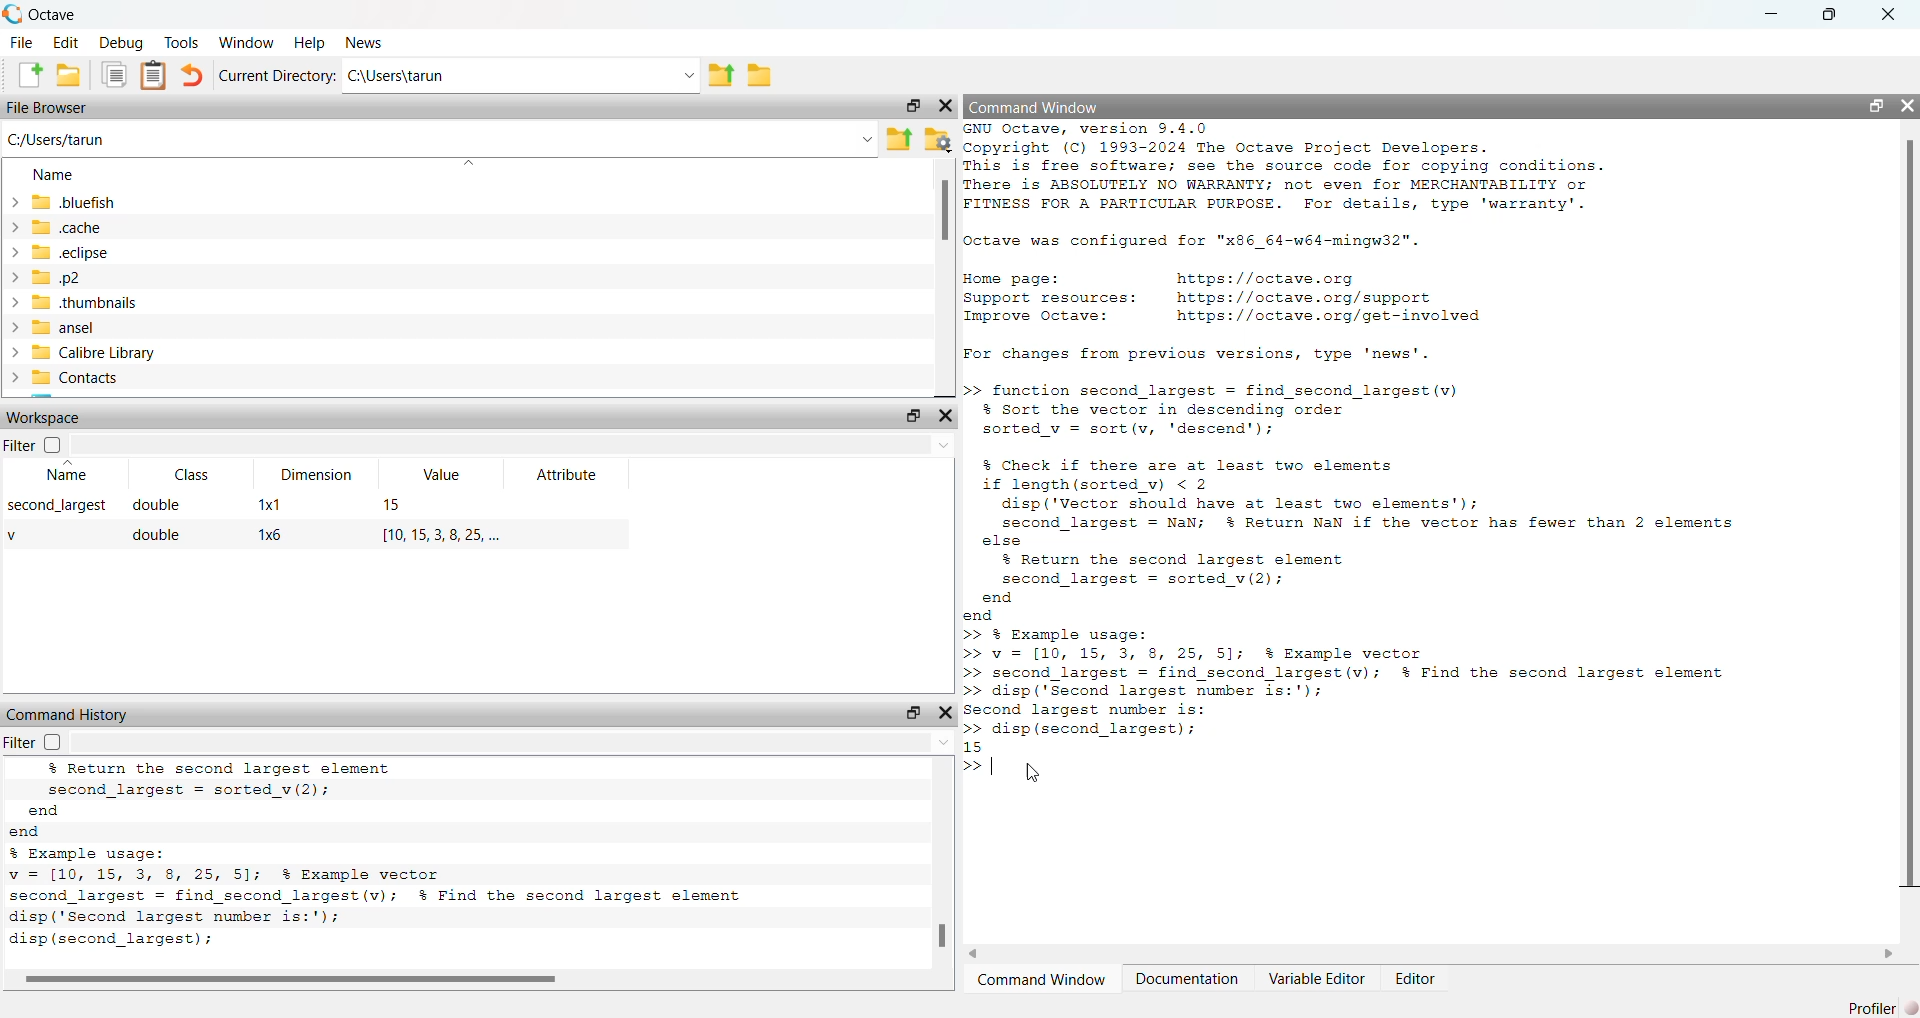 Image resolution: width=1920 pixels, height=1018 pixels. What do you see at coordinates (277, 76) in the screenshot?
I see `current directory` at bounding box center [277, 76].